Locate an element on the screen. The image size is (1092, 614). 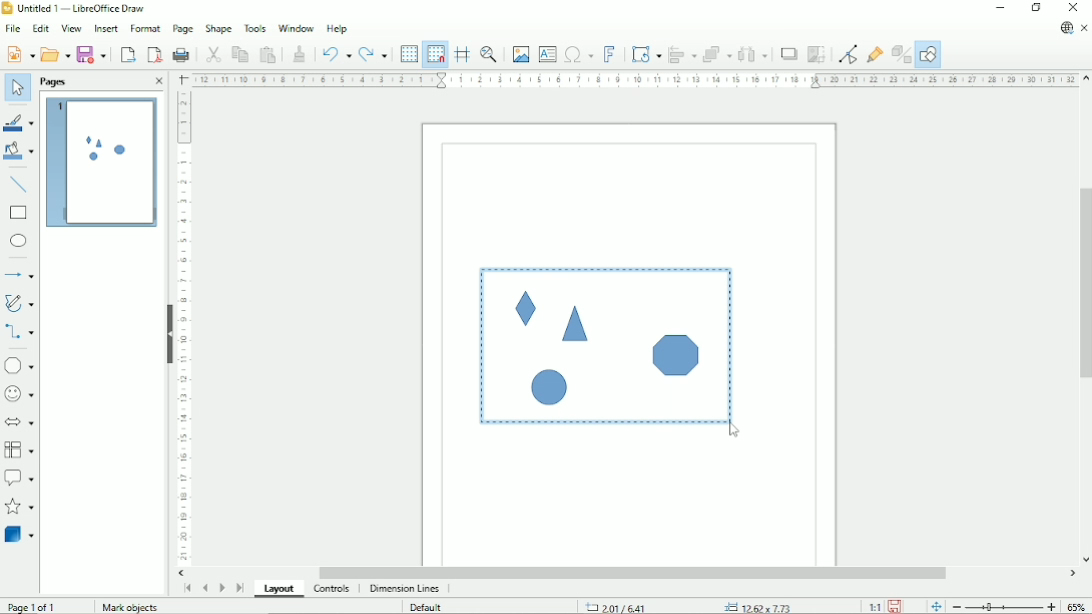
Insert line is located at coordinates (19, 186).